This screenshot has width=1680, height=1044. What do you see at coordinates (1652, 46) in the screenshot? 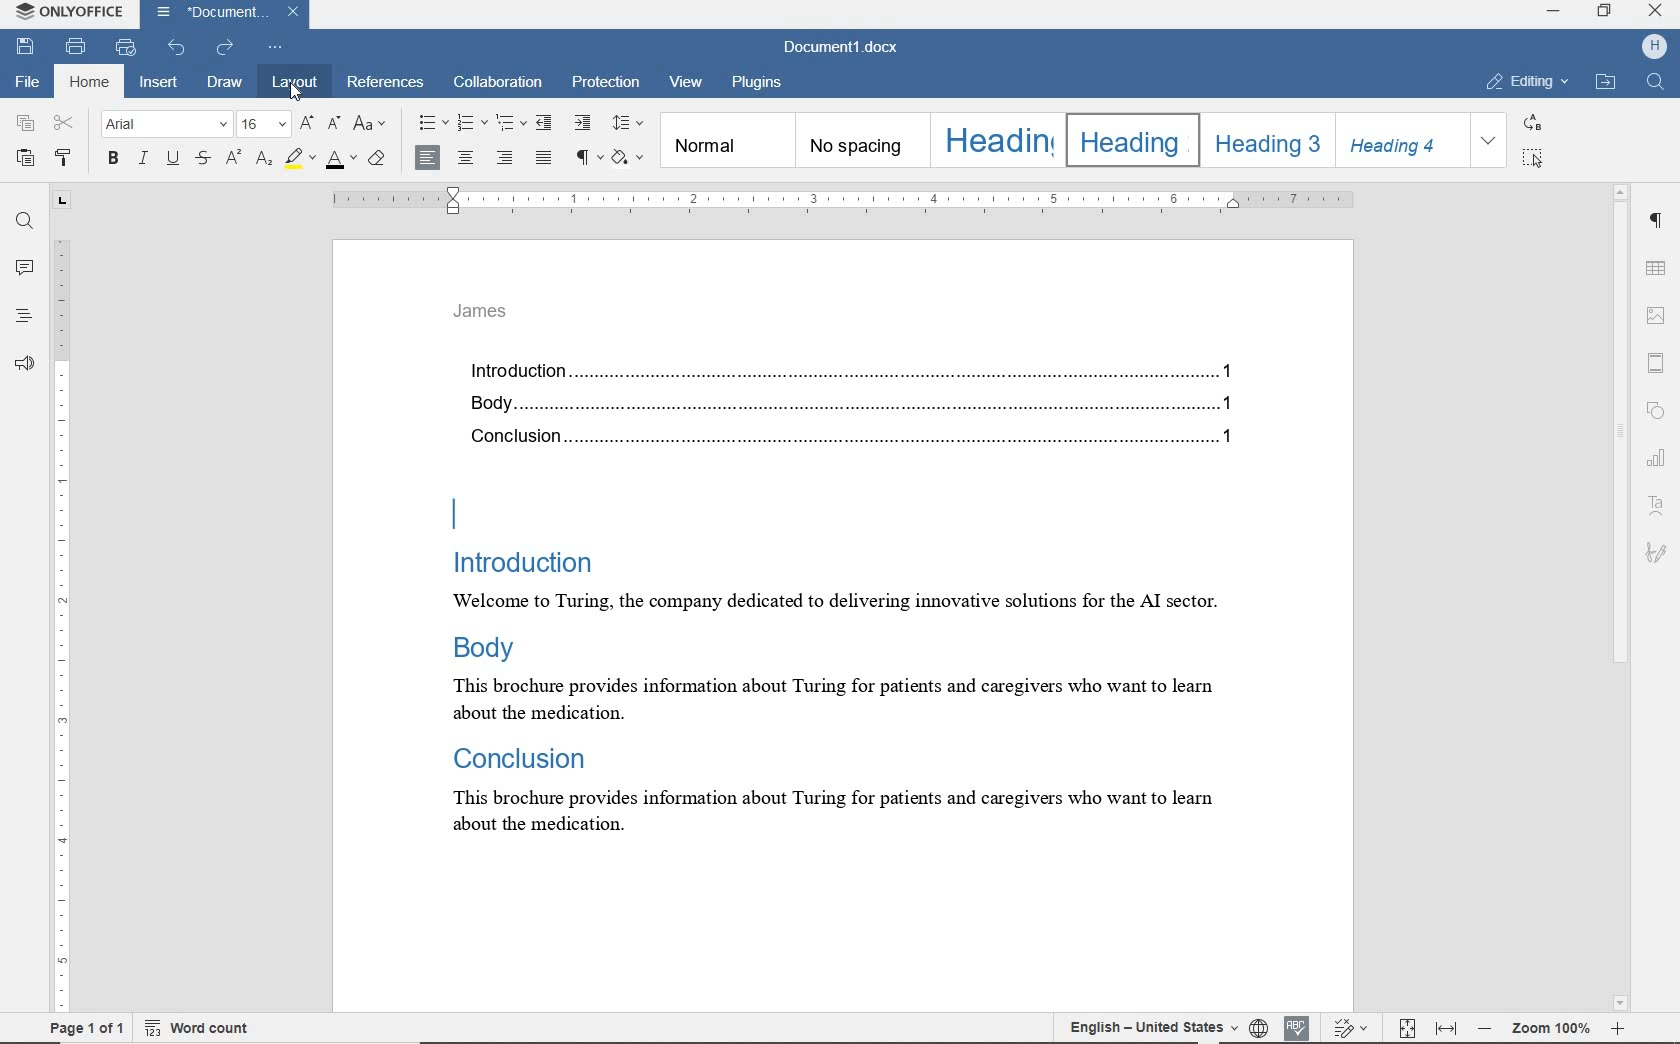
I see `HP` at bounding box center [1652, 46].